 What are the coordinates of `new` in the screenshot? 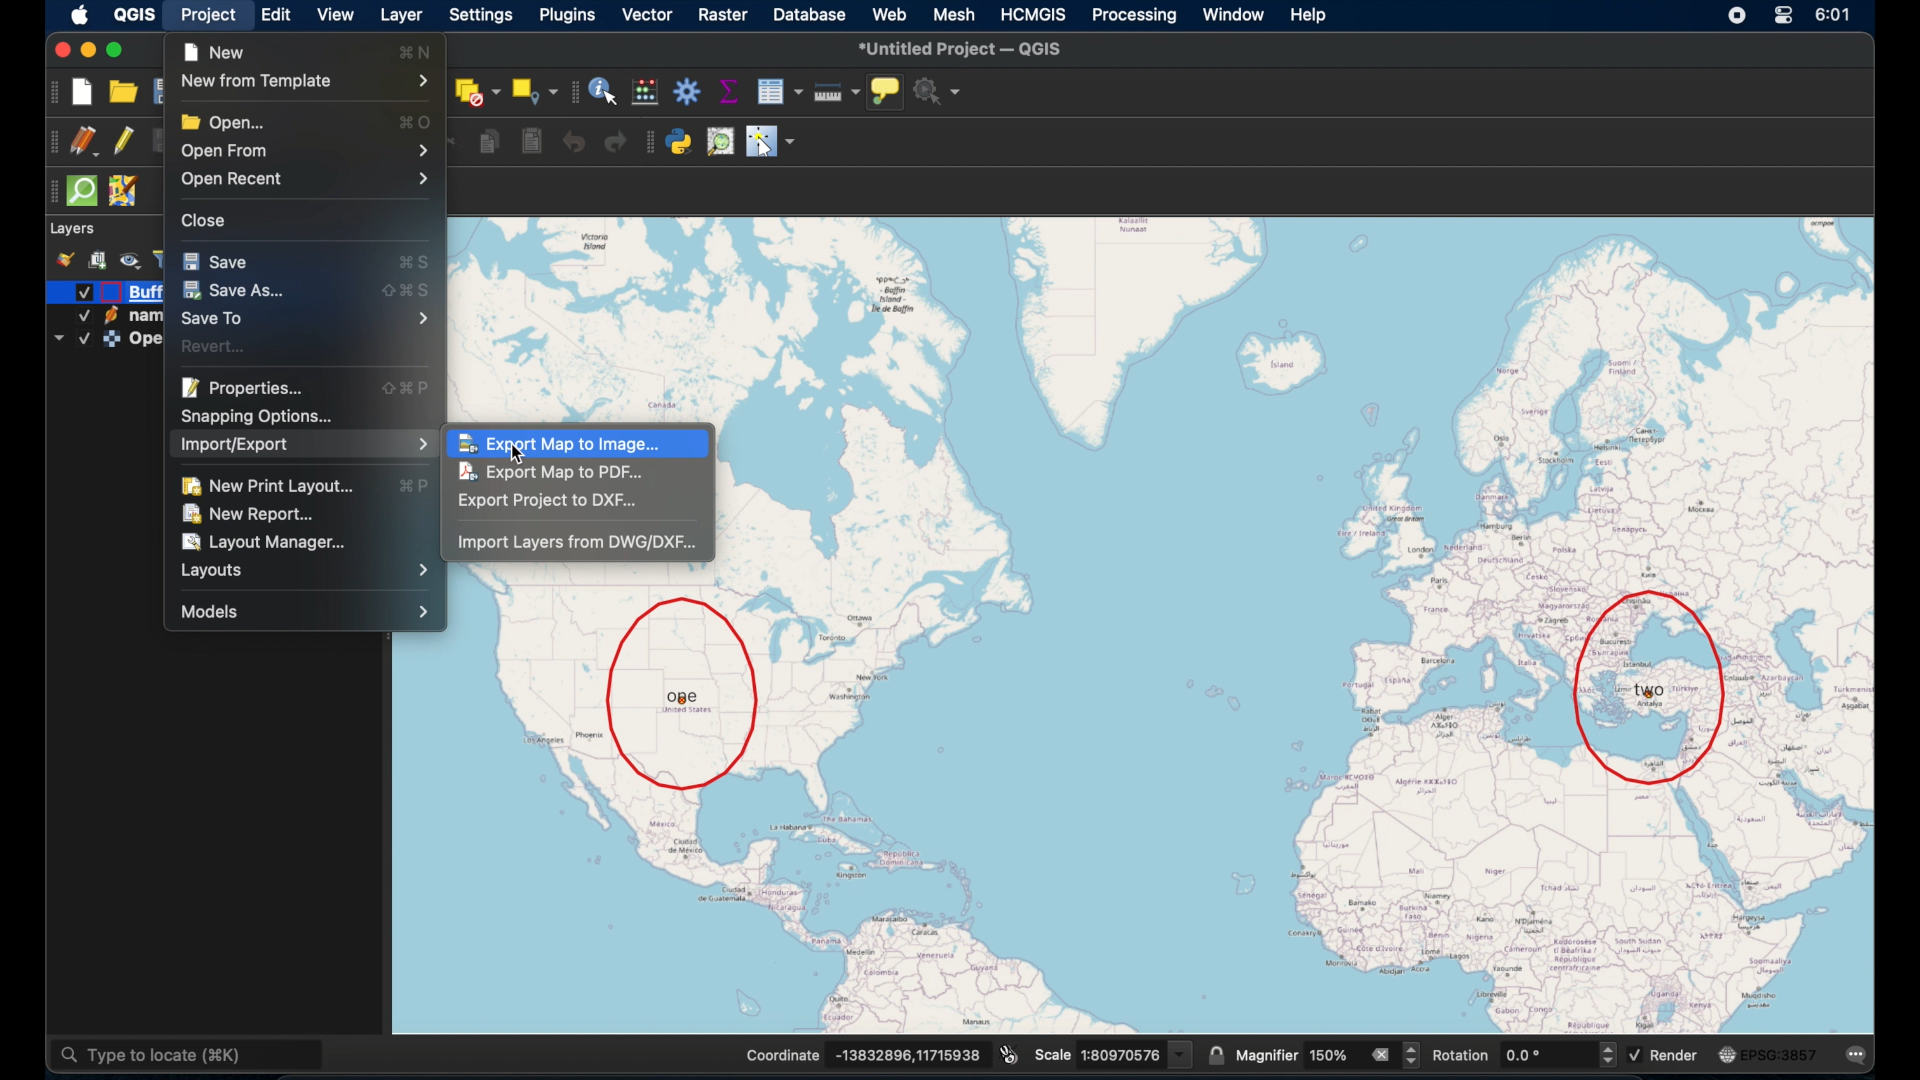 It's located at (215, 49).